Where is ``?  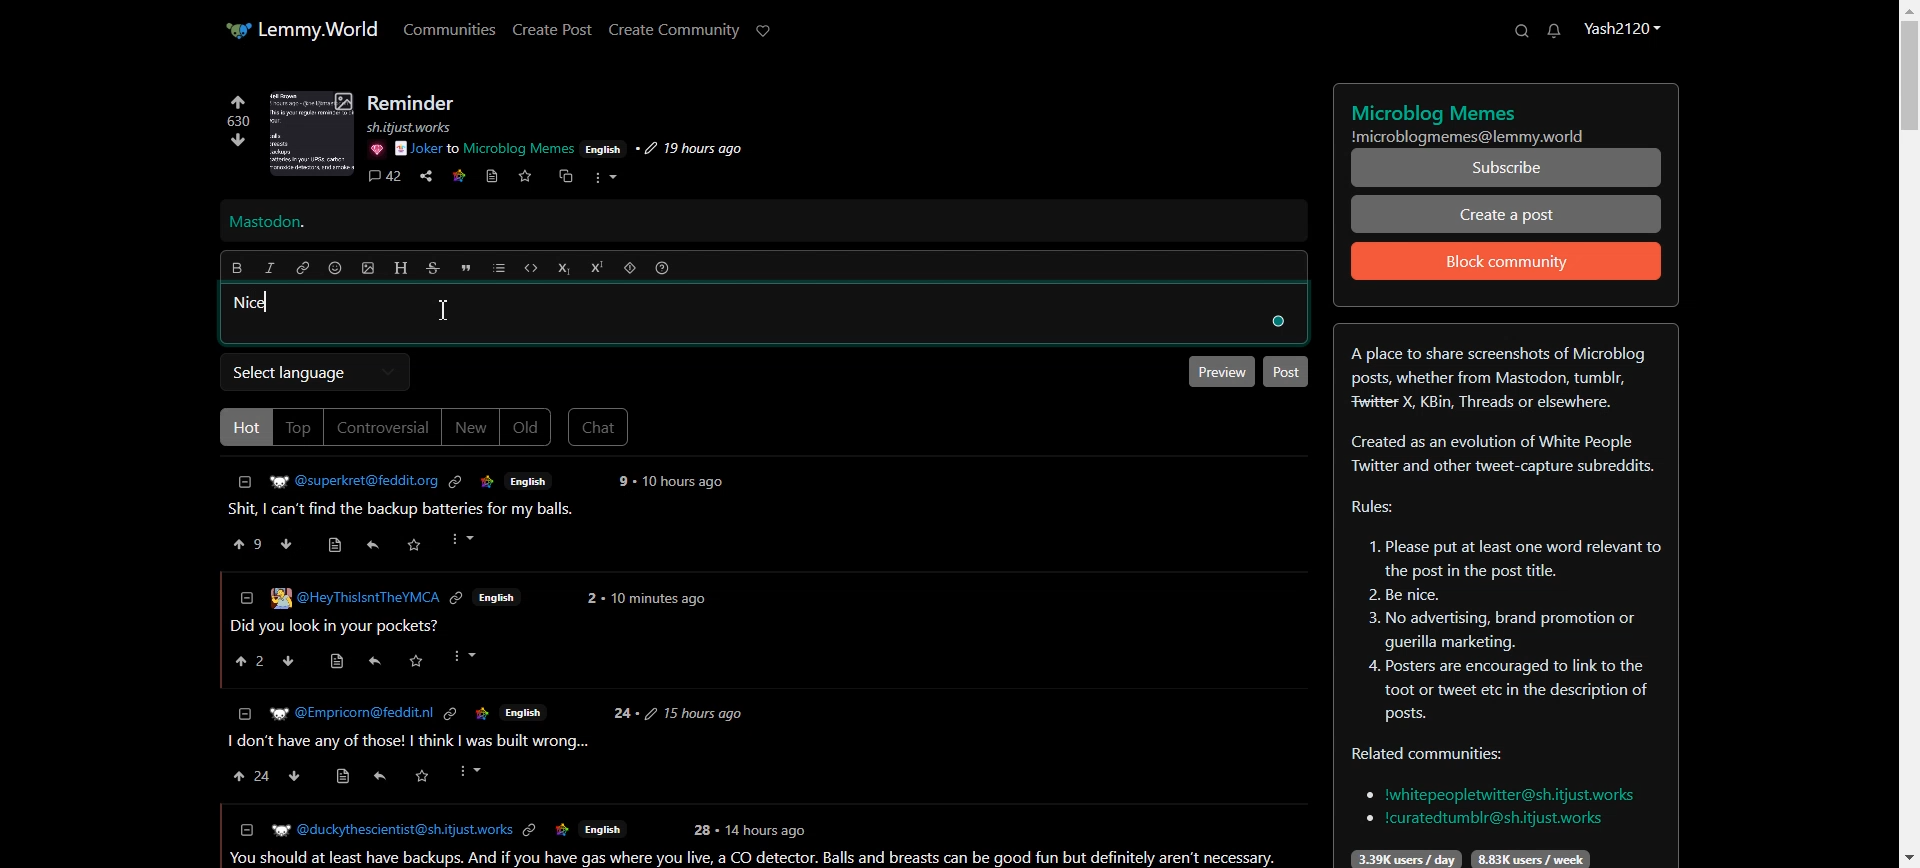  is located at coordinates (469, 656).